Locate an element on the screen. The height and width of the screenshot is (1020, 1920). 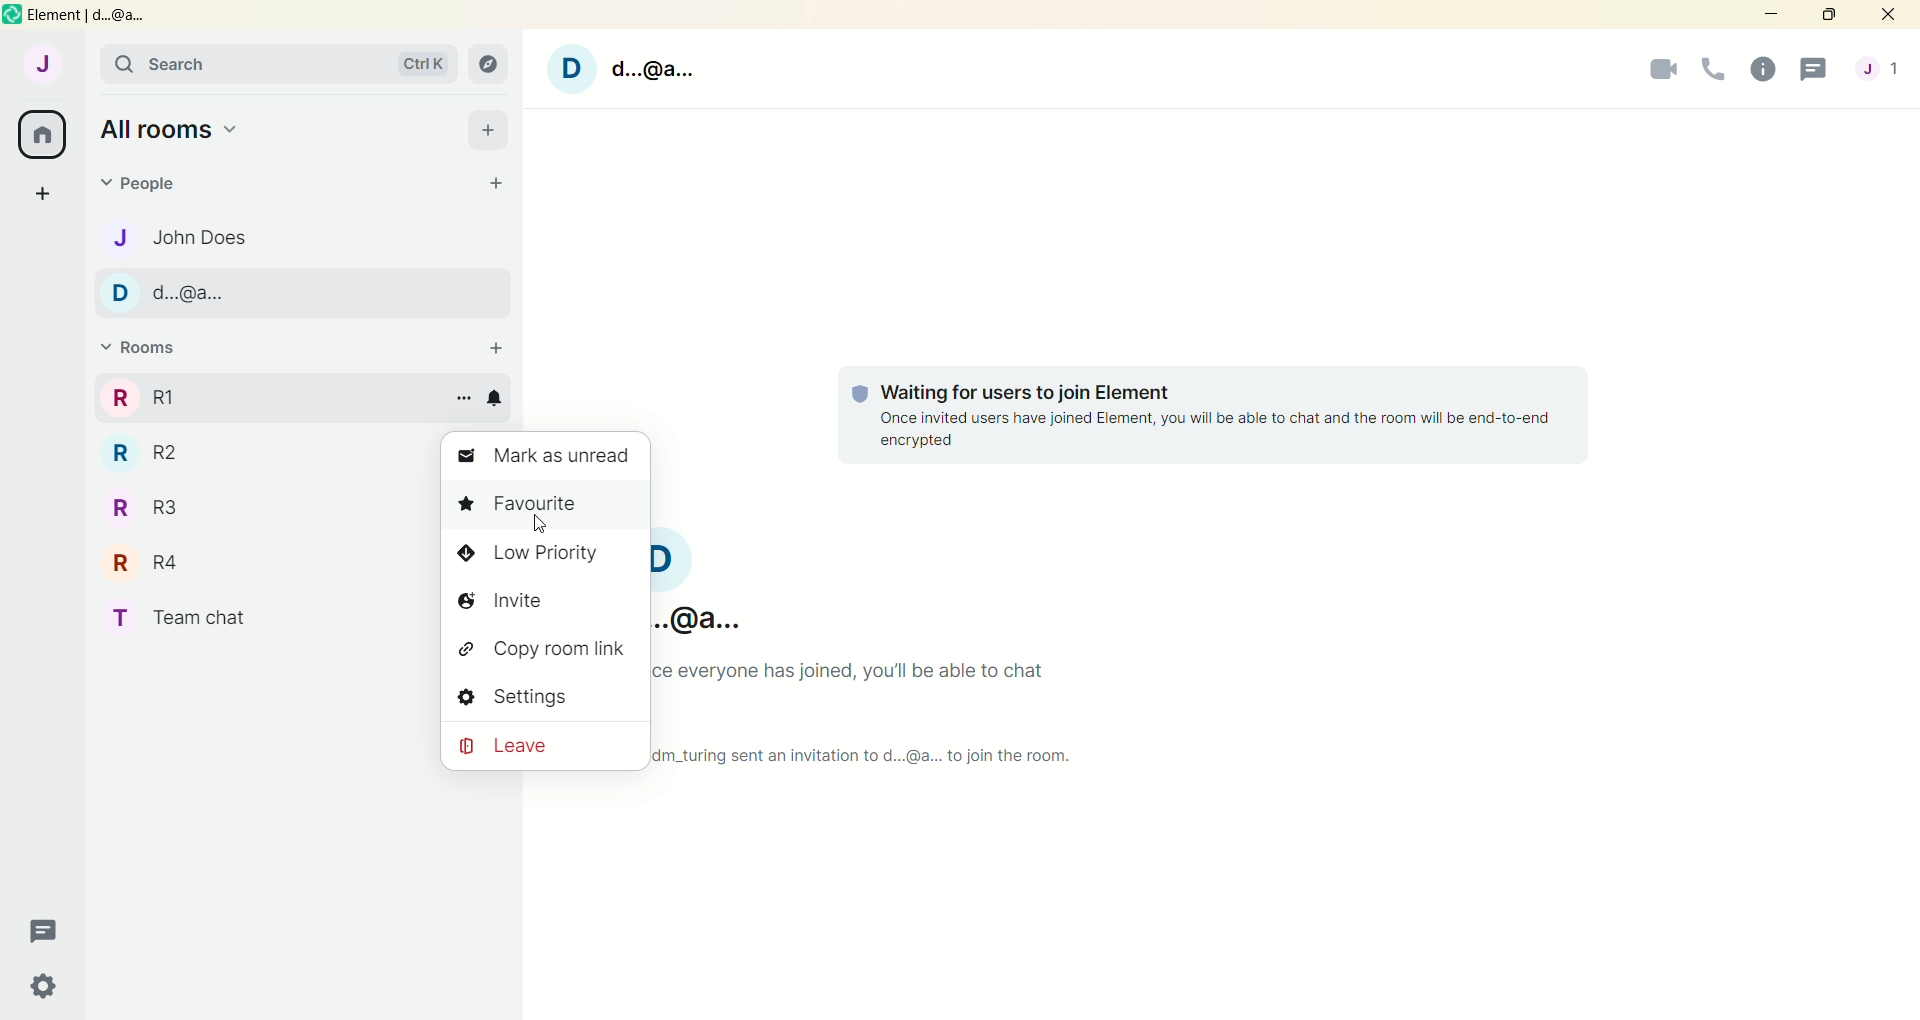
Minimize is located at coordinates (1774, 15).